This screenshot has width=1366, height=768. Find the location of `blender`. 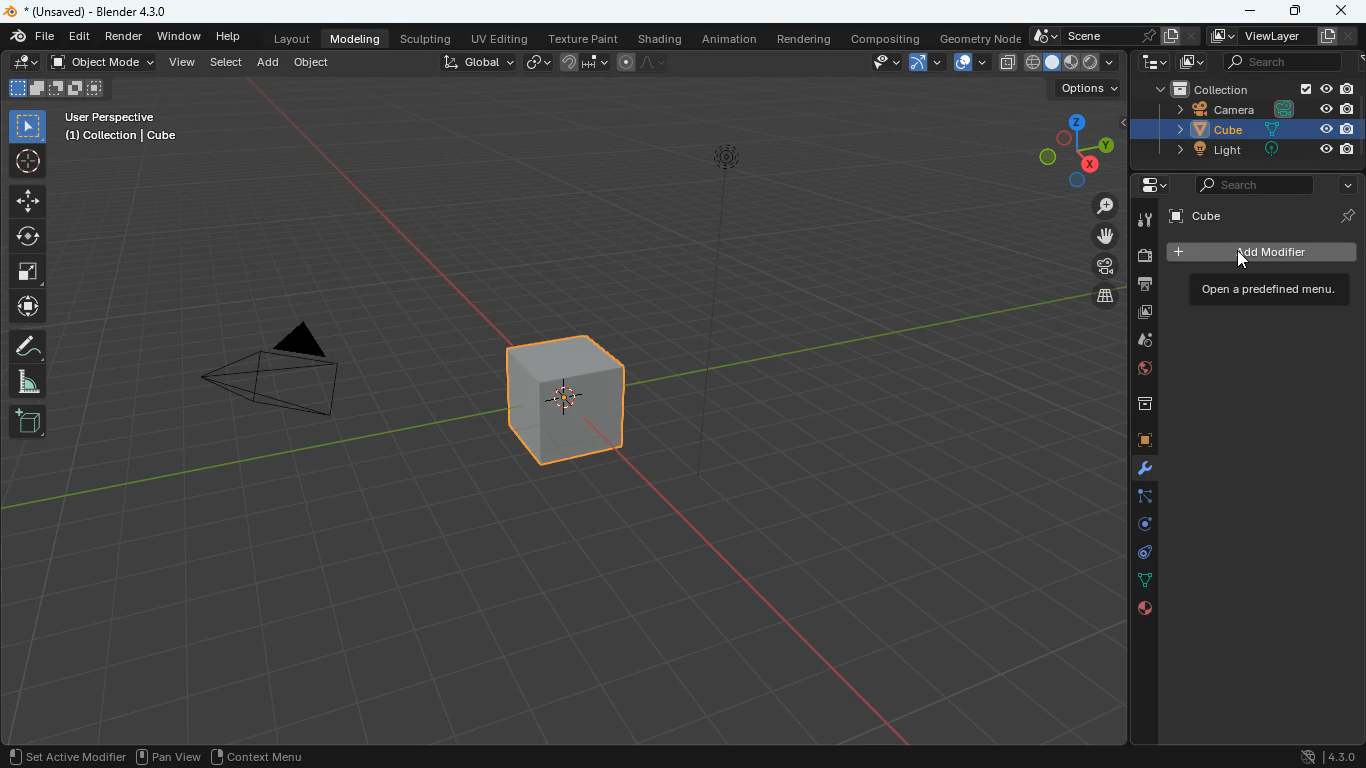

blender is located at coordinates (90, 12).